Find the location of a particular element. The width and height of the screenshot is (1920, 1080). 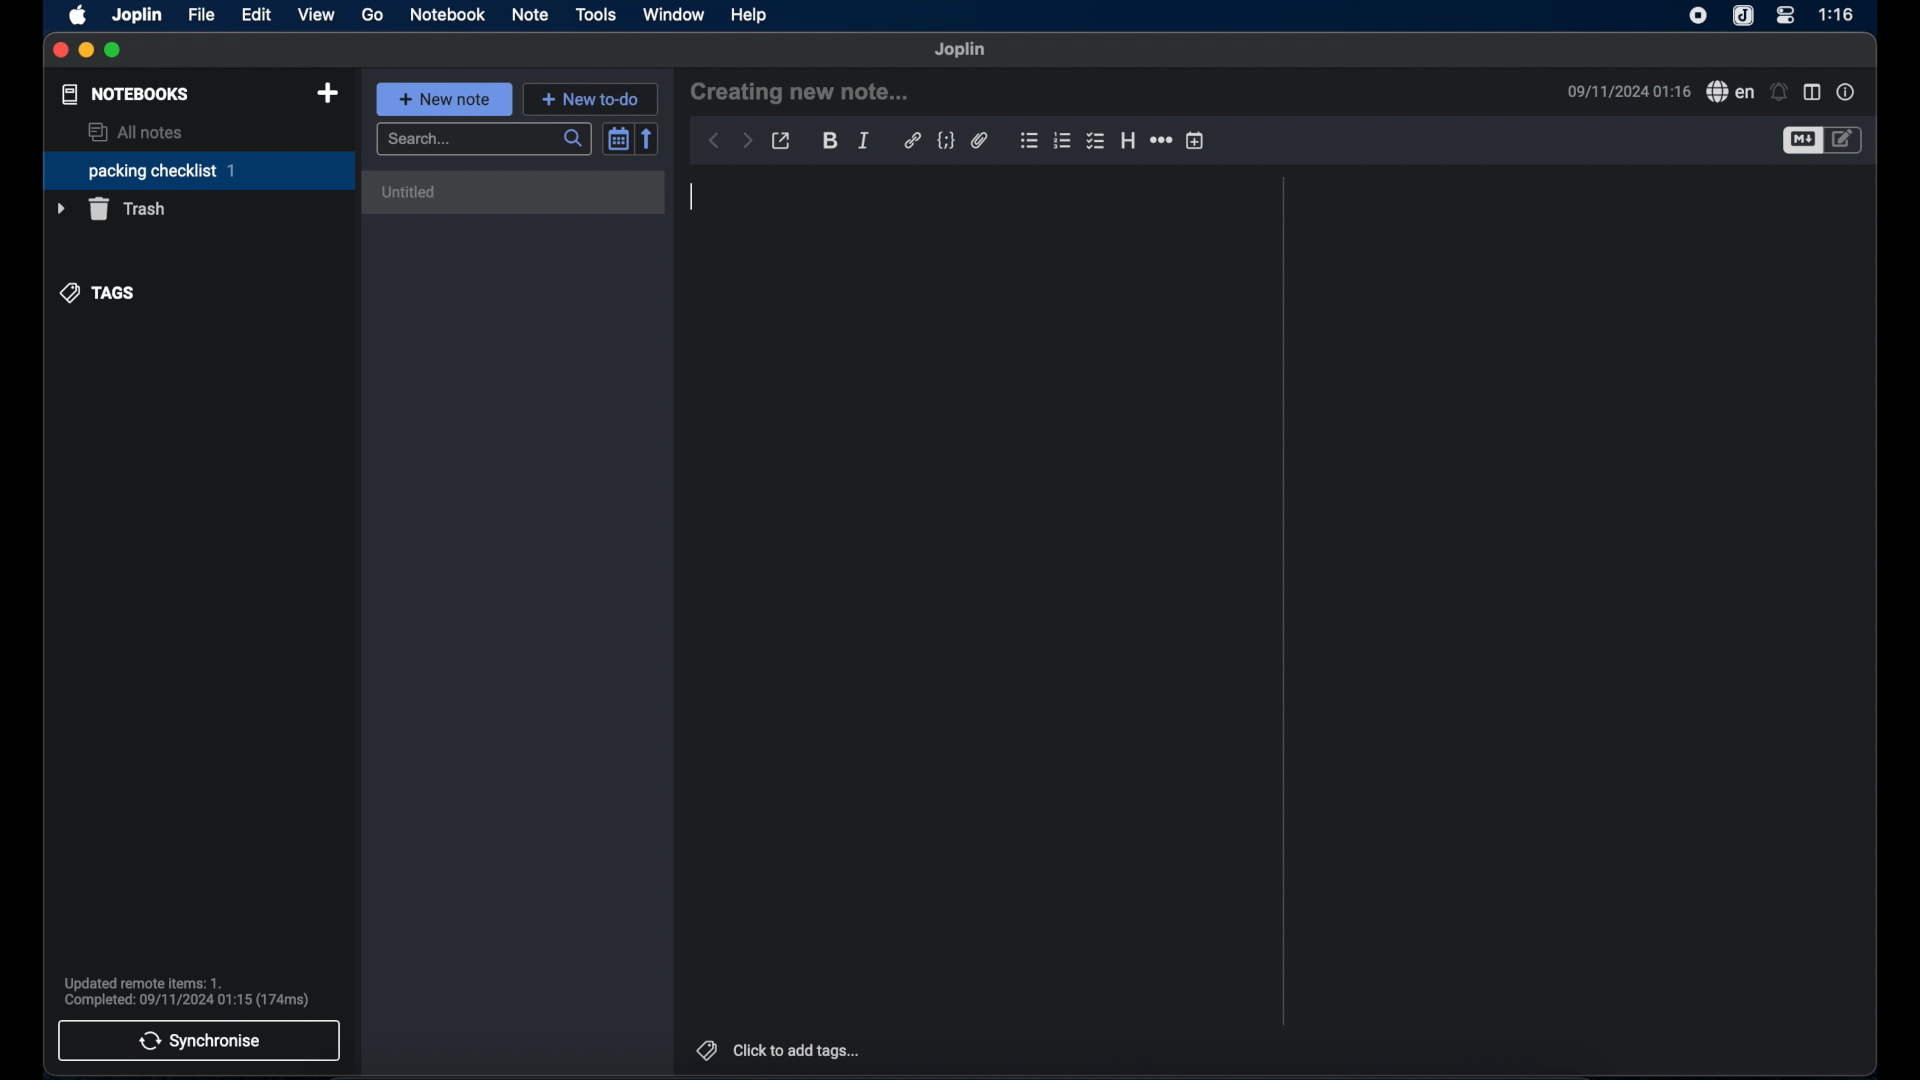

maximize is located at coordinates (114, 51).